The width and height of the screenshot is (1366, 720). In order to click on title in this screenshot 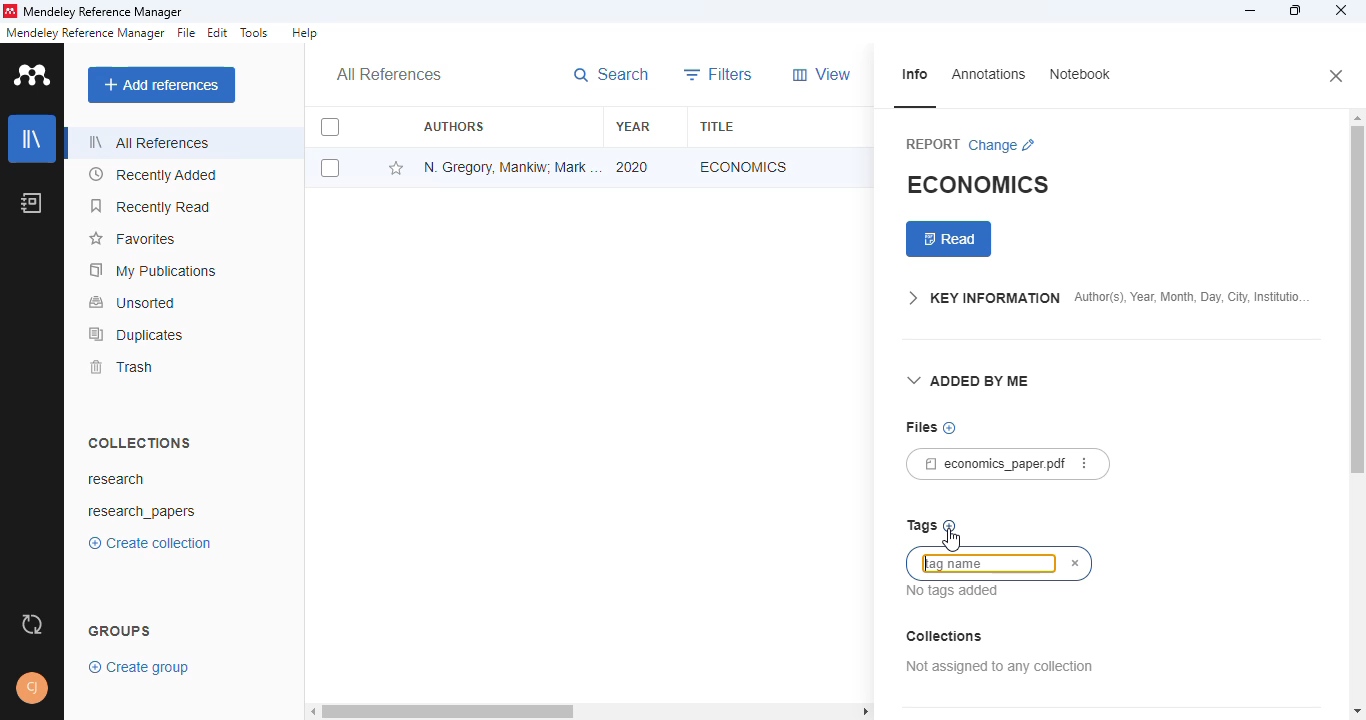, I will do `click(716, 127)`.